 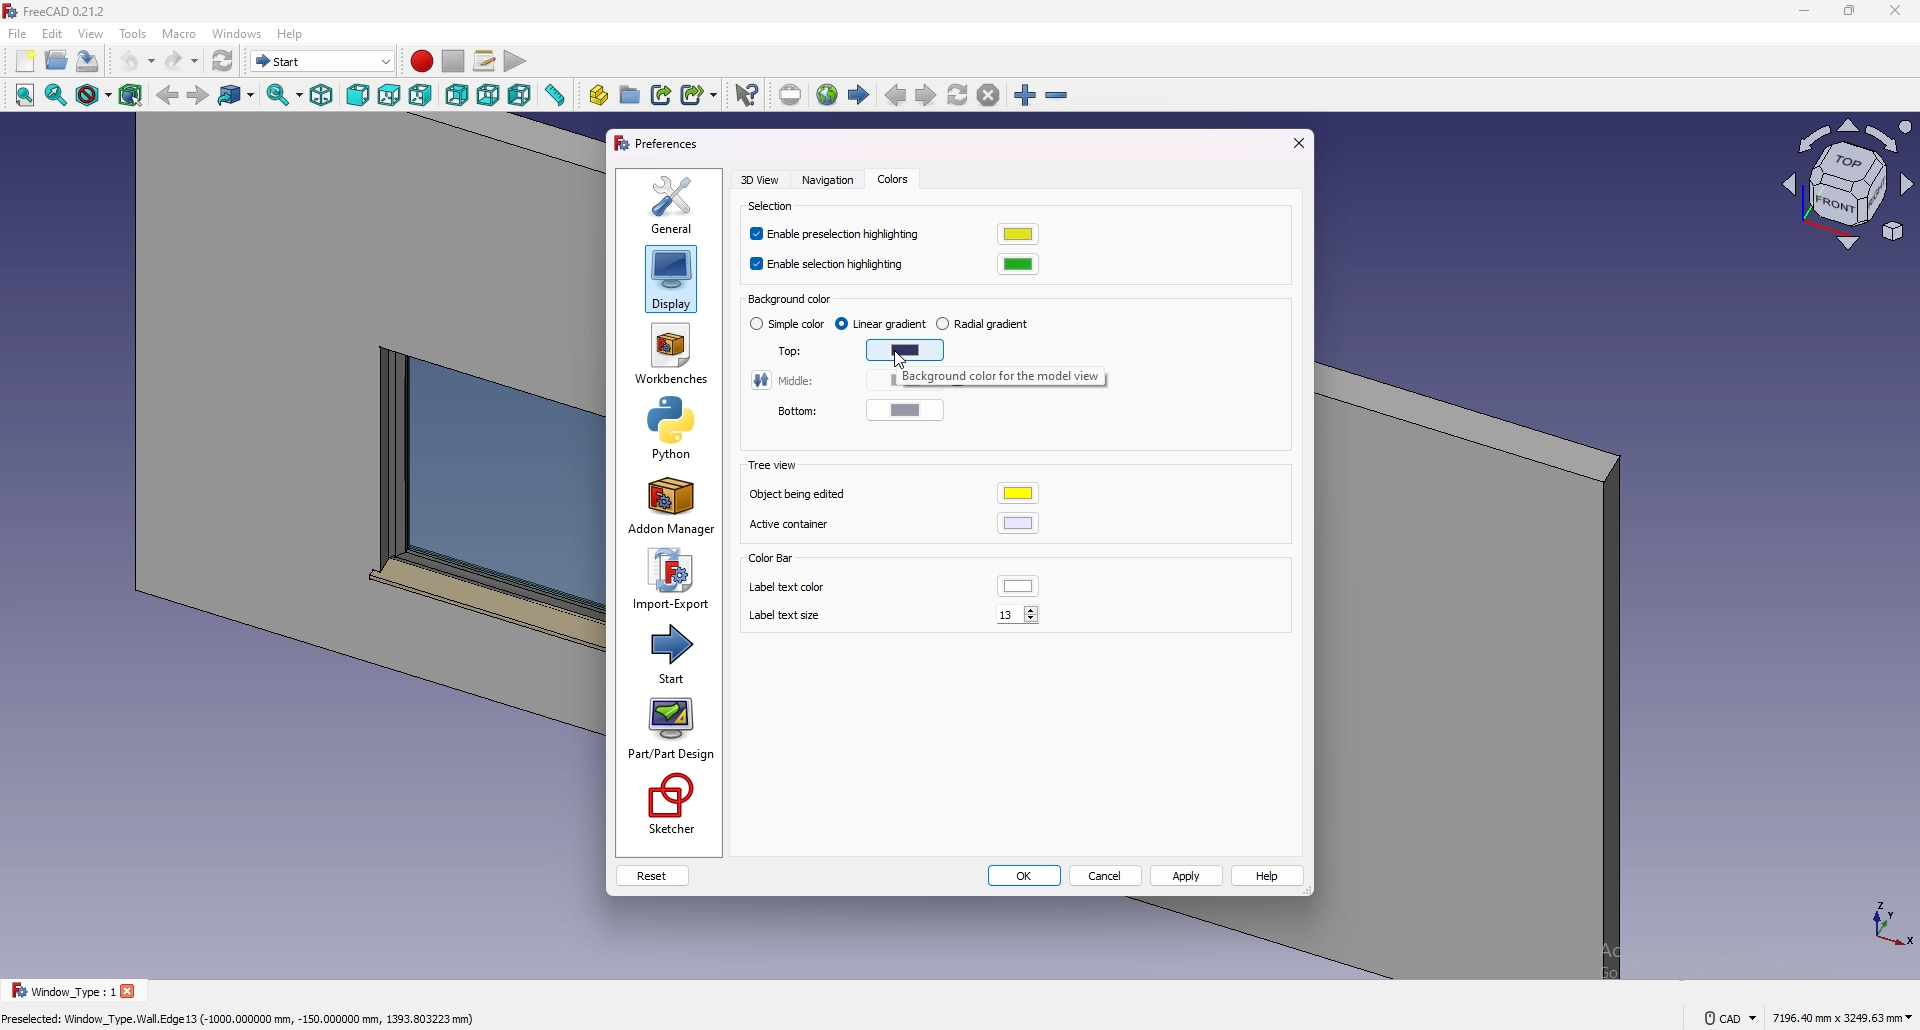 What do you see at coordinates (883, 324) in the screenshot?
I see `linear gradient` at bounding box center [883, 324].